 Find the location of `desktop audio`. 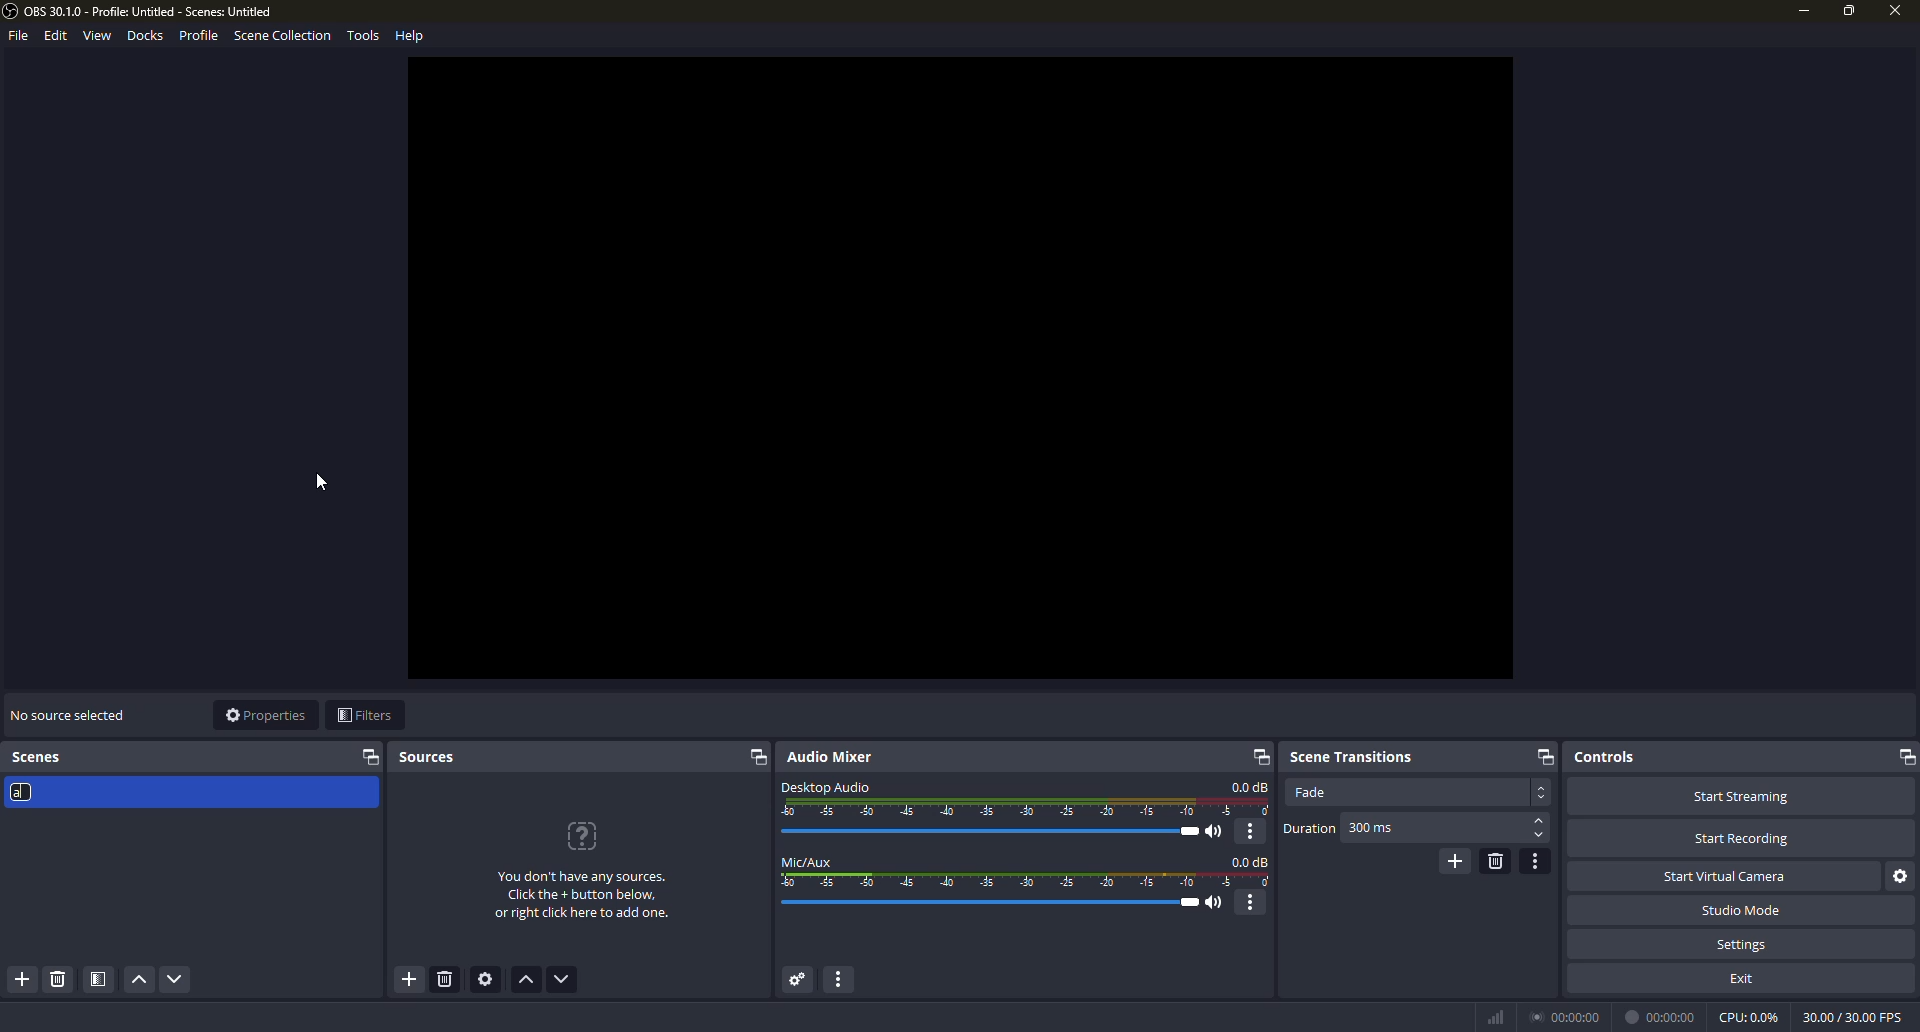

desktop audio is located at coordinates (826, 785).